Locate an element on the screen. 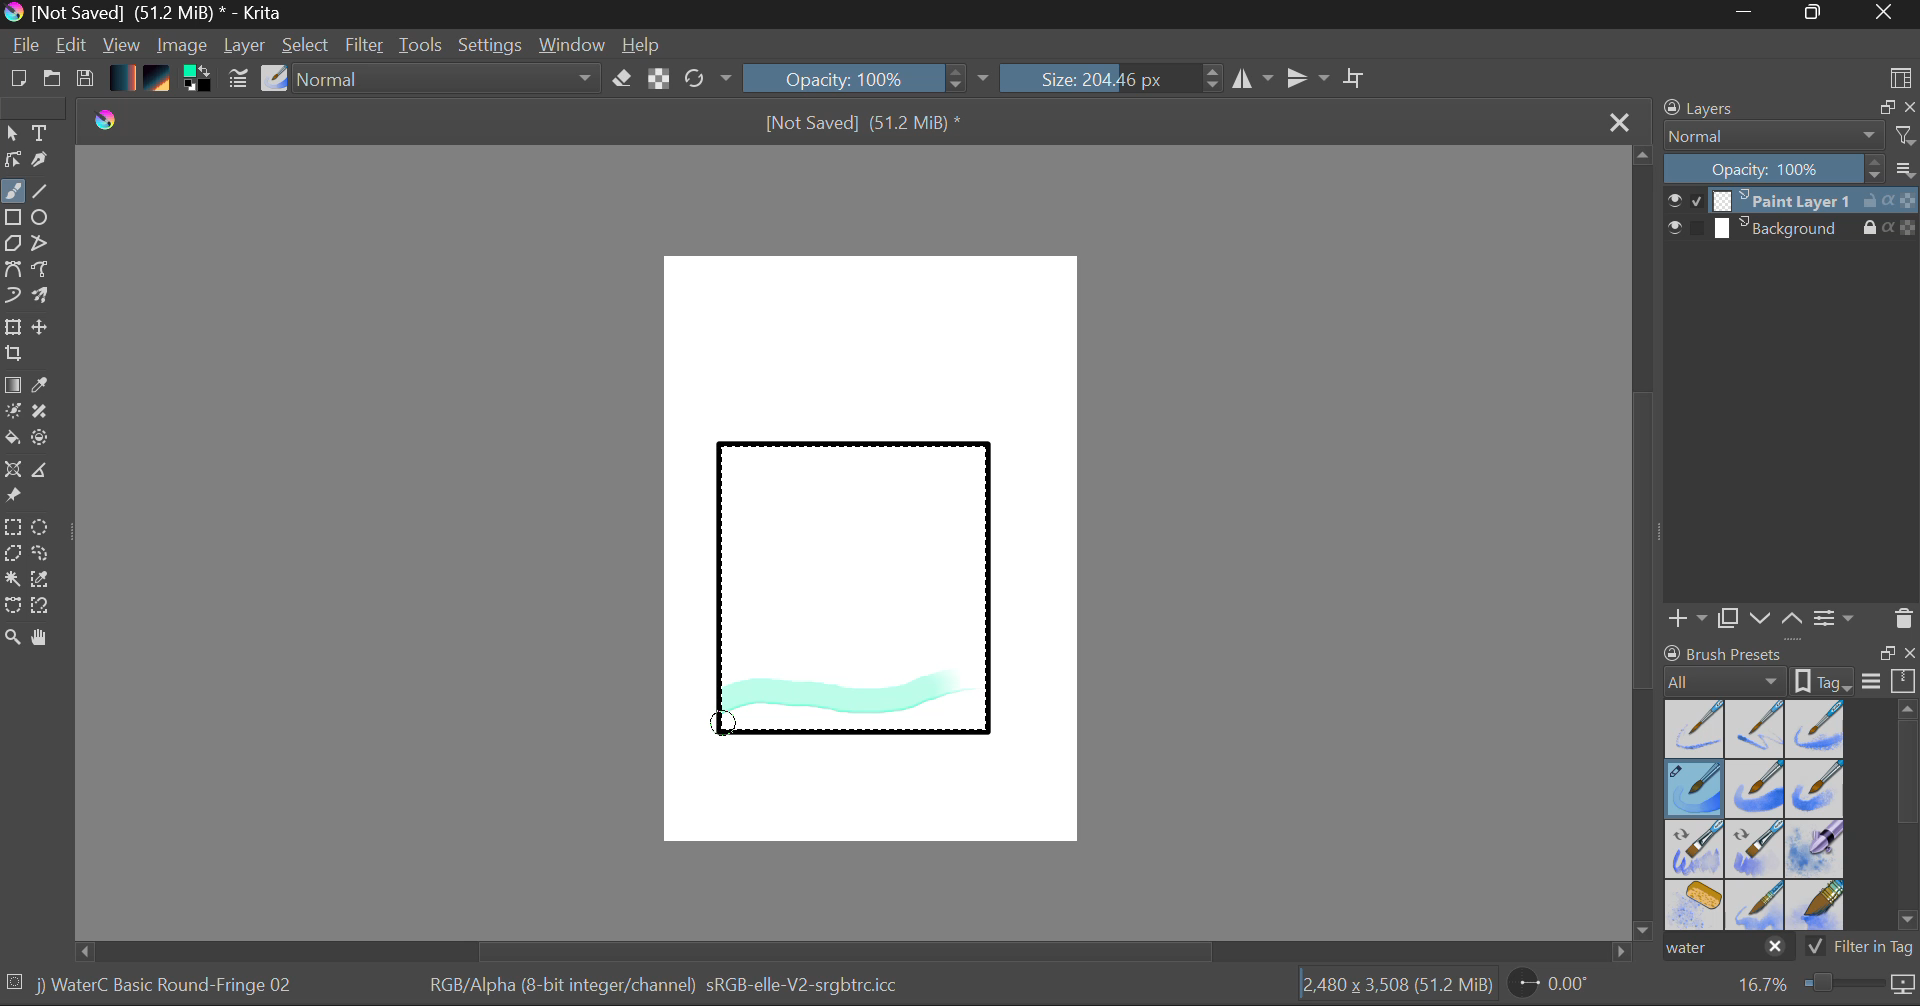 This screenshot has width=1920, height=1006. Brush Size is located at coordinates (1112, 78).